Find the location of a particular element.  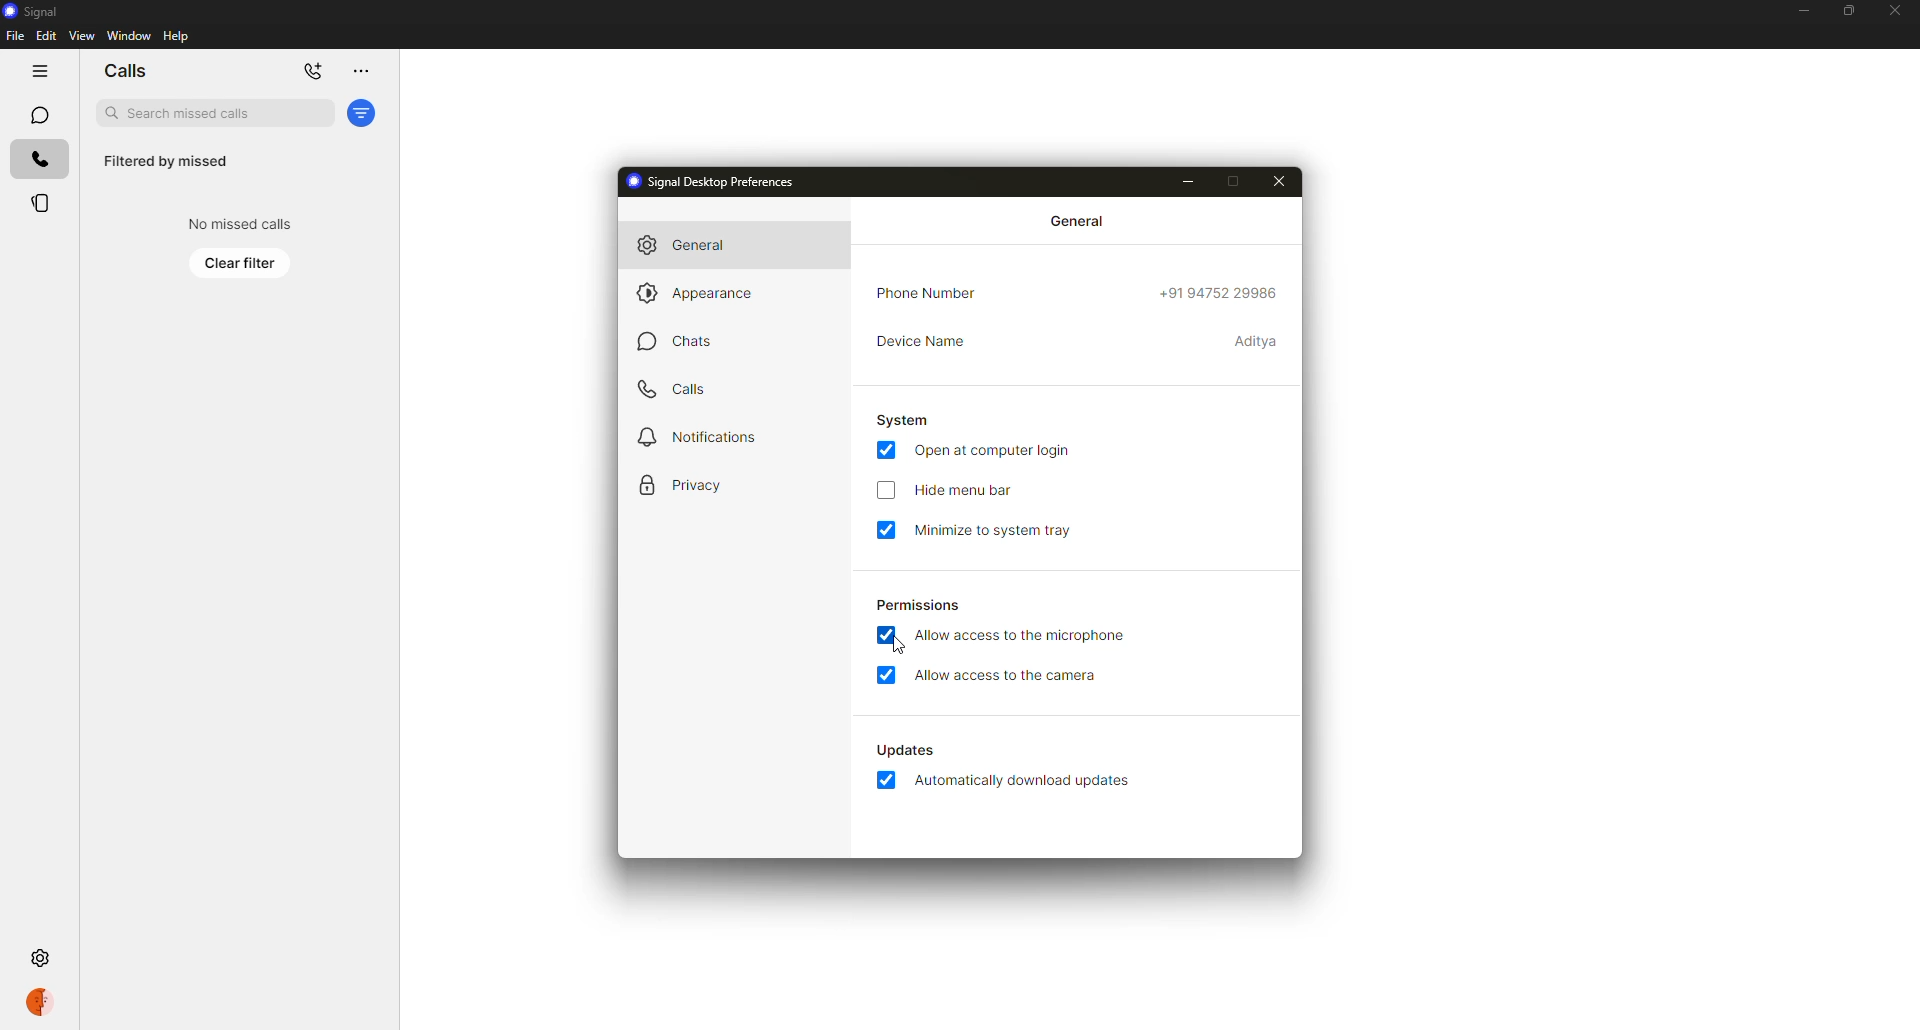

allow access to camera is located at coordinates (1010, 675).